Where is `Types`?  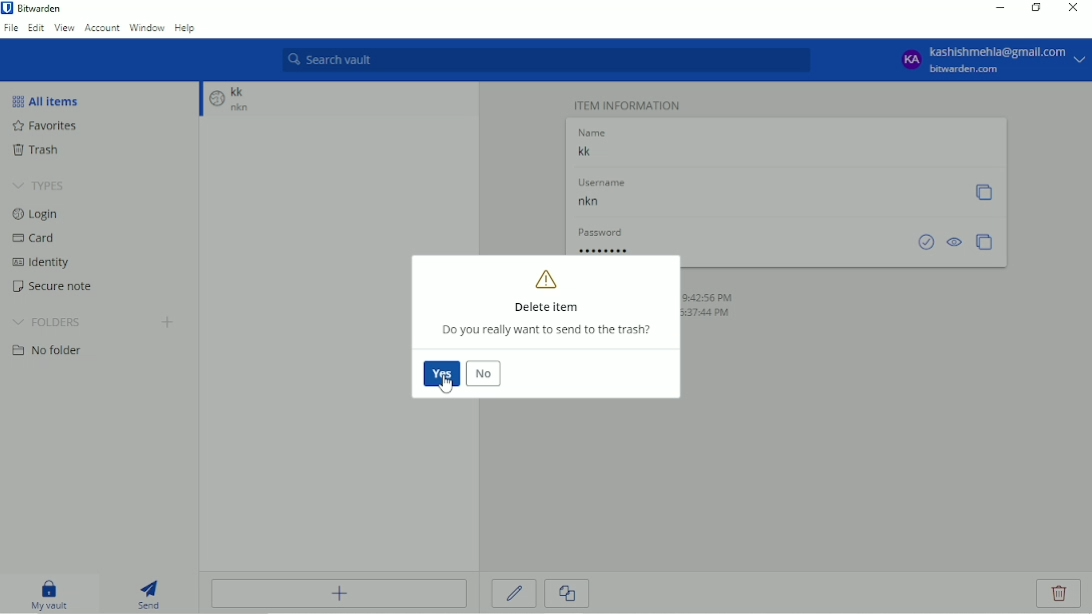
Types is located at coordinates (42, 186).